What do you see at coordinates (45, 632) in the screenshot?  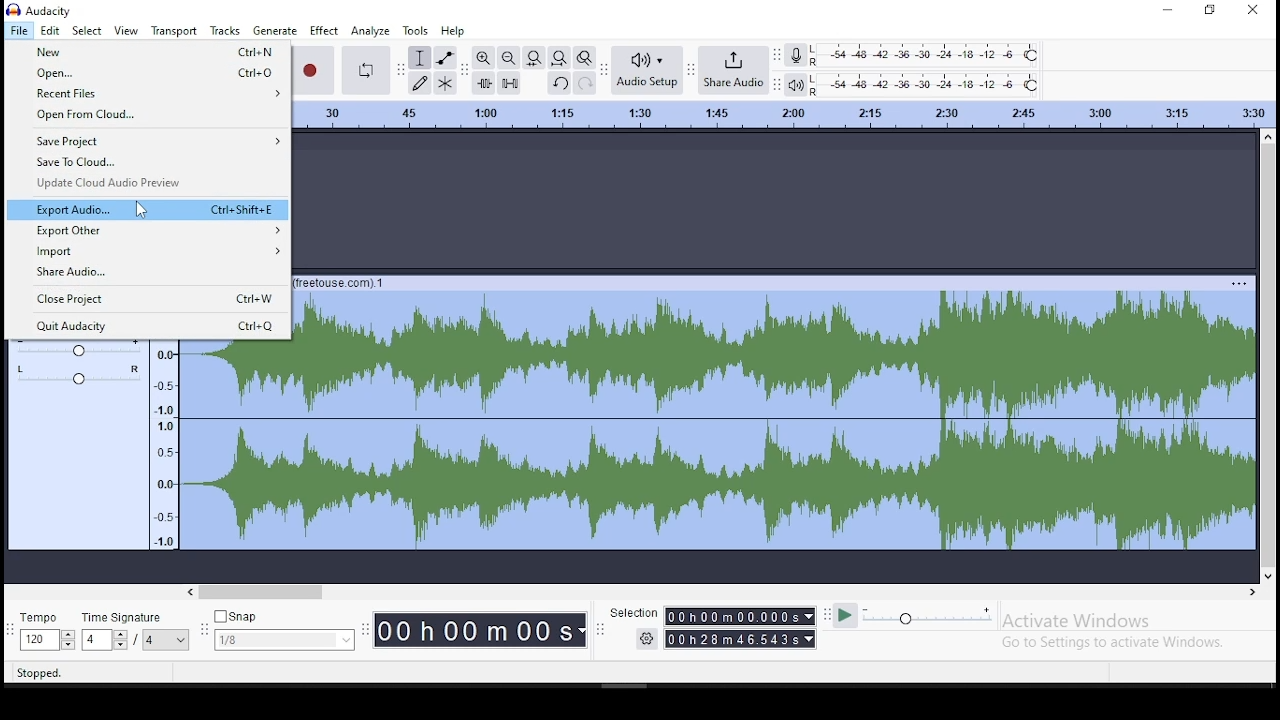 I see `tempo` at bounding box center [45, 632].